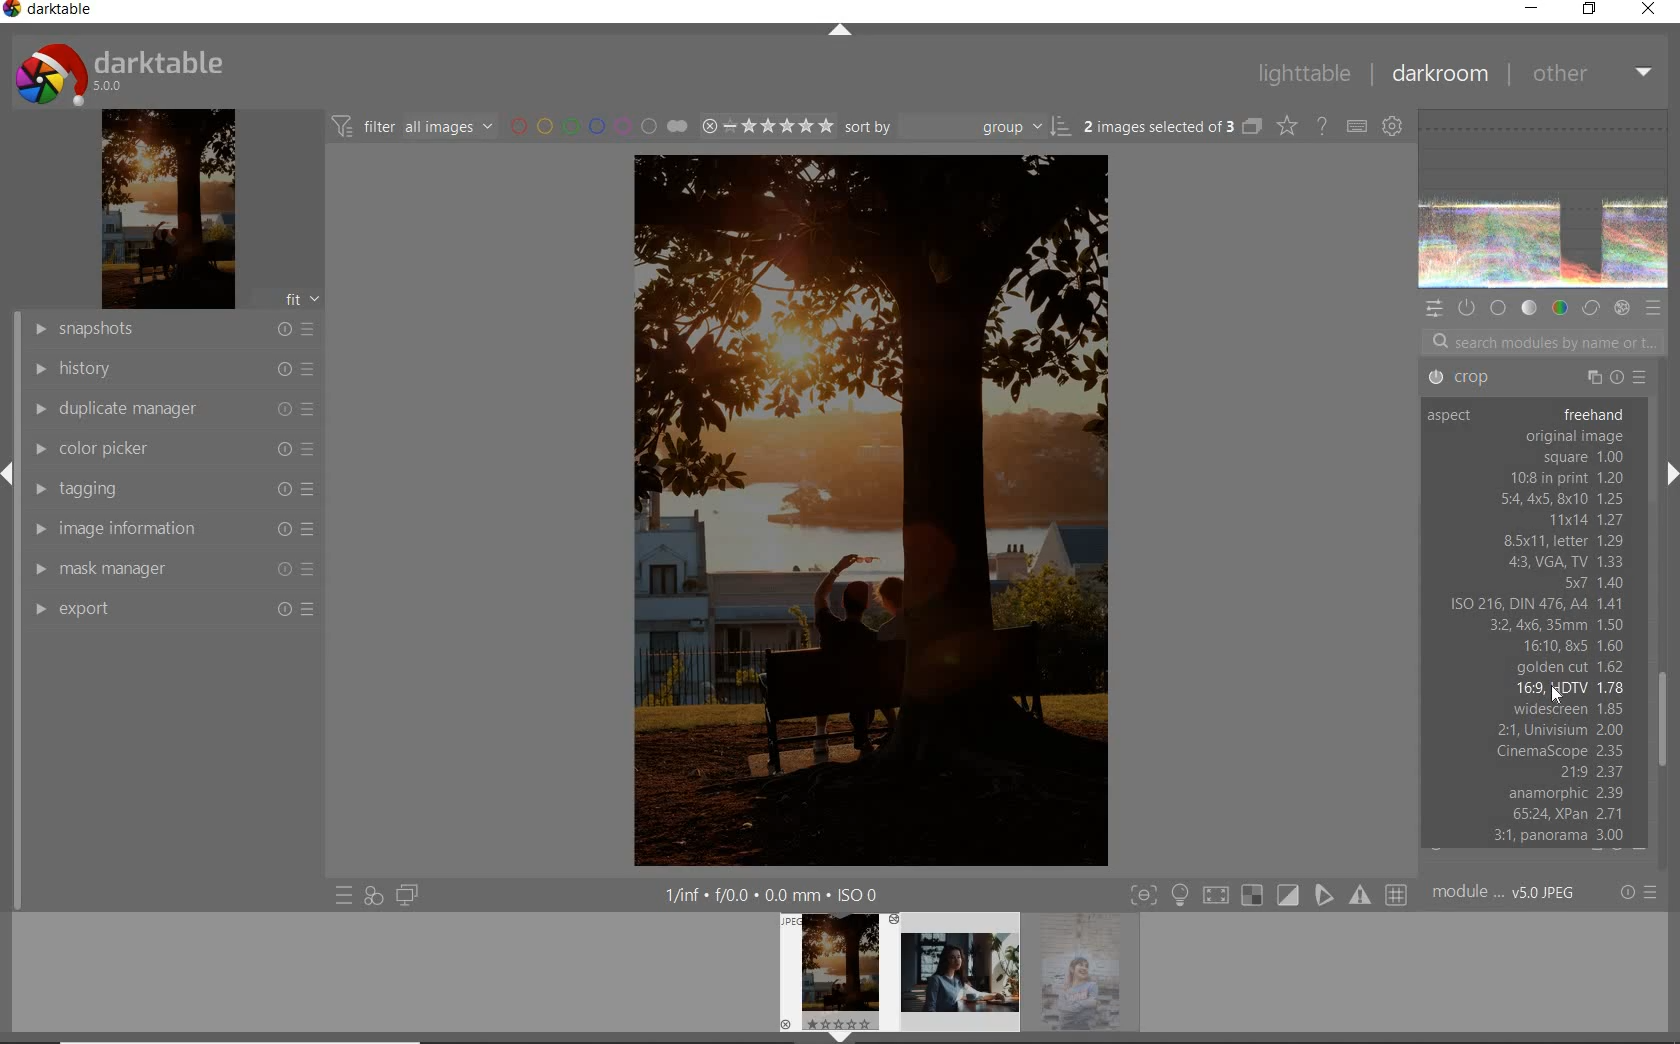 The height and width of the screenshot is (1044, 1680). What do you see at coordinates (1356, 125) in the screenshot?
I see `define keyboard shortcut` at bounding box center [1356, 125].